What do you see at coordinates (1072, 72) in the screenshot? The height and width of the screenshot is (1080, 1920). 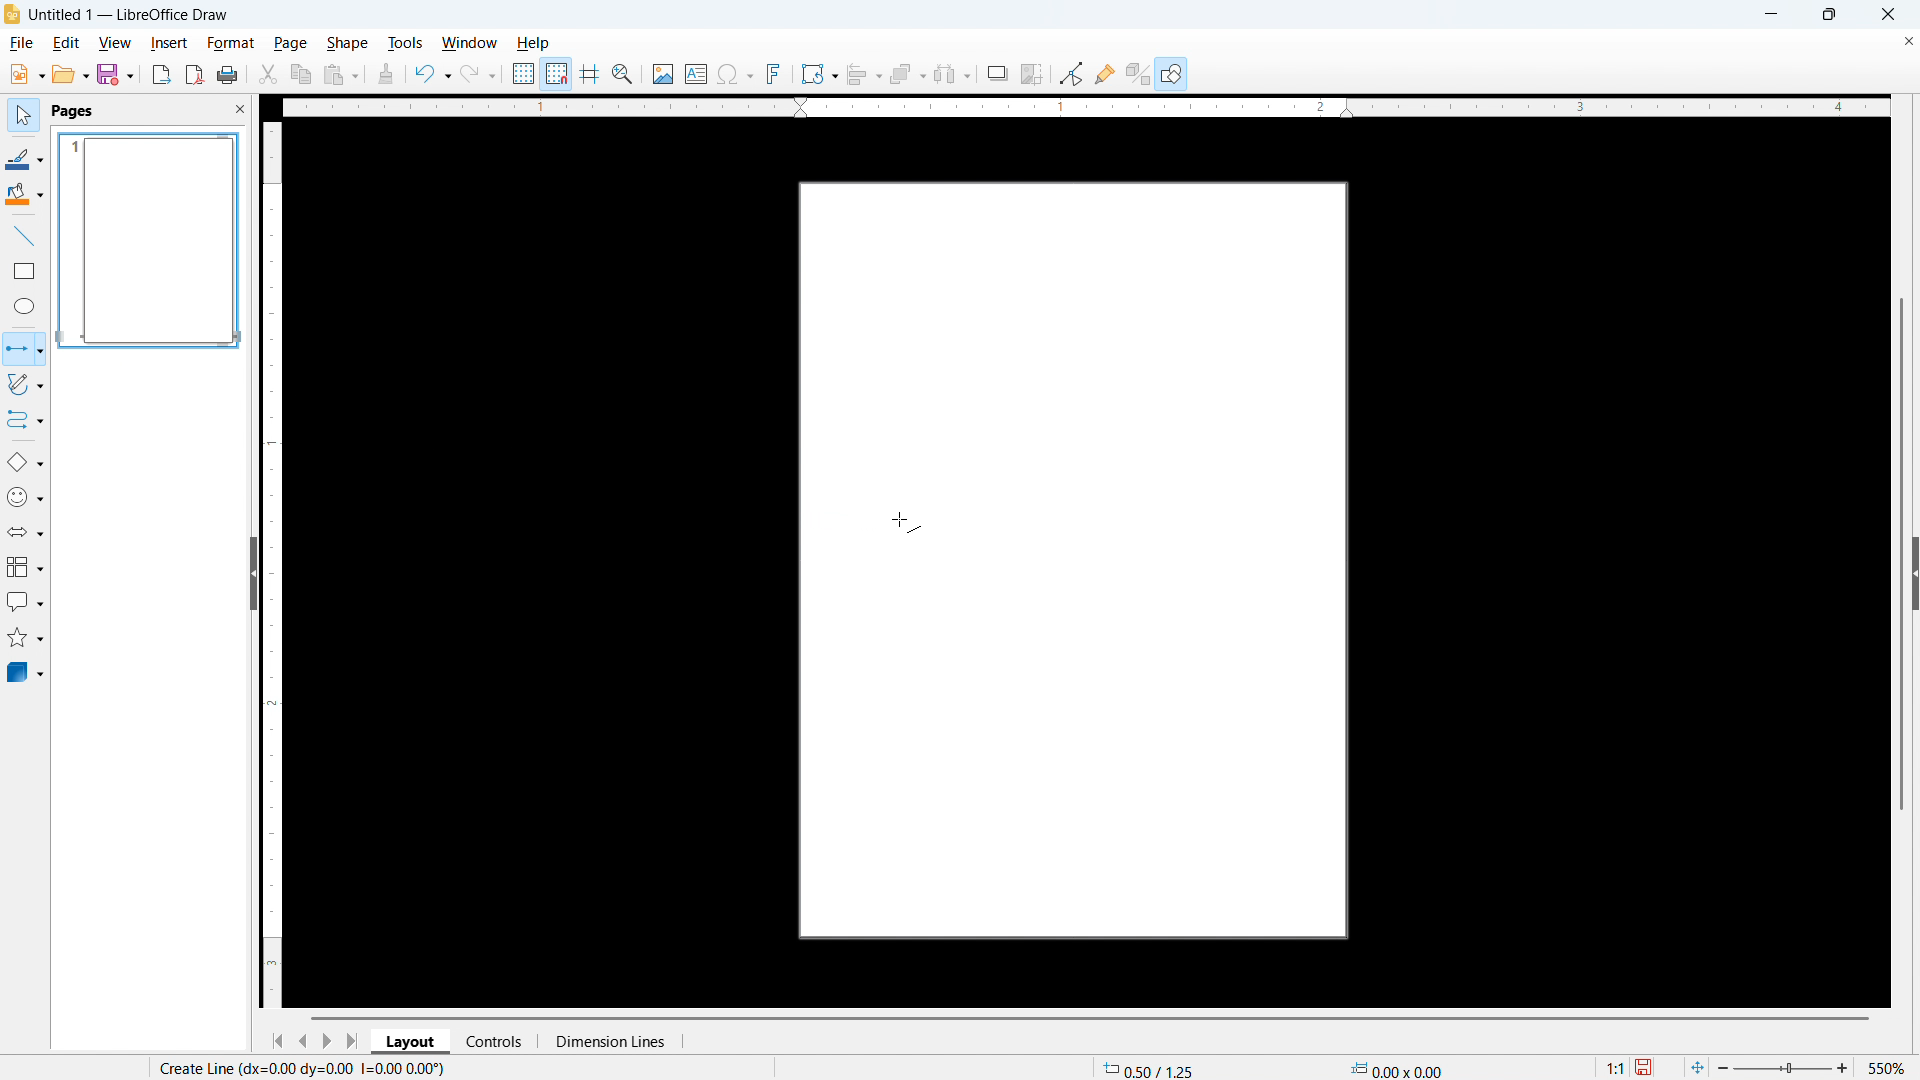 I see `Toggle point edit mode ` at bounding box center [1072, 72].